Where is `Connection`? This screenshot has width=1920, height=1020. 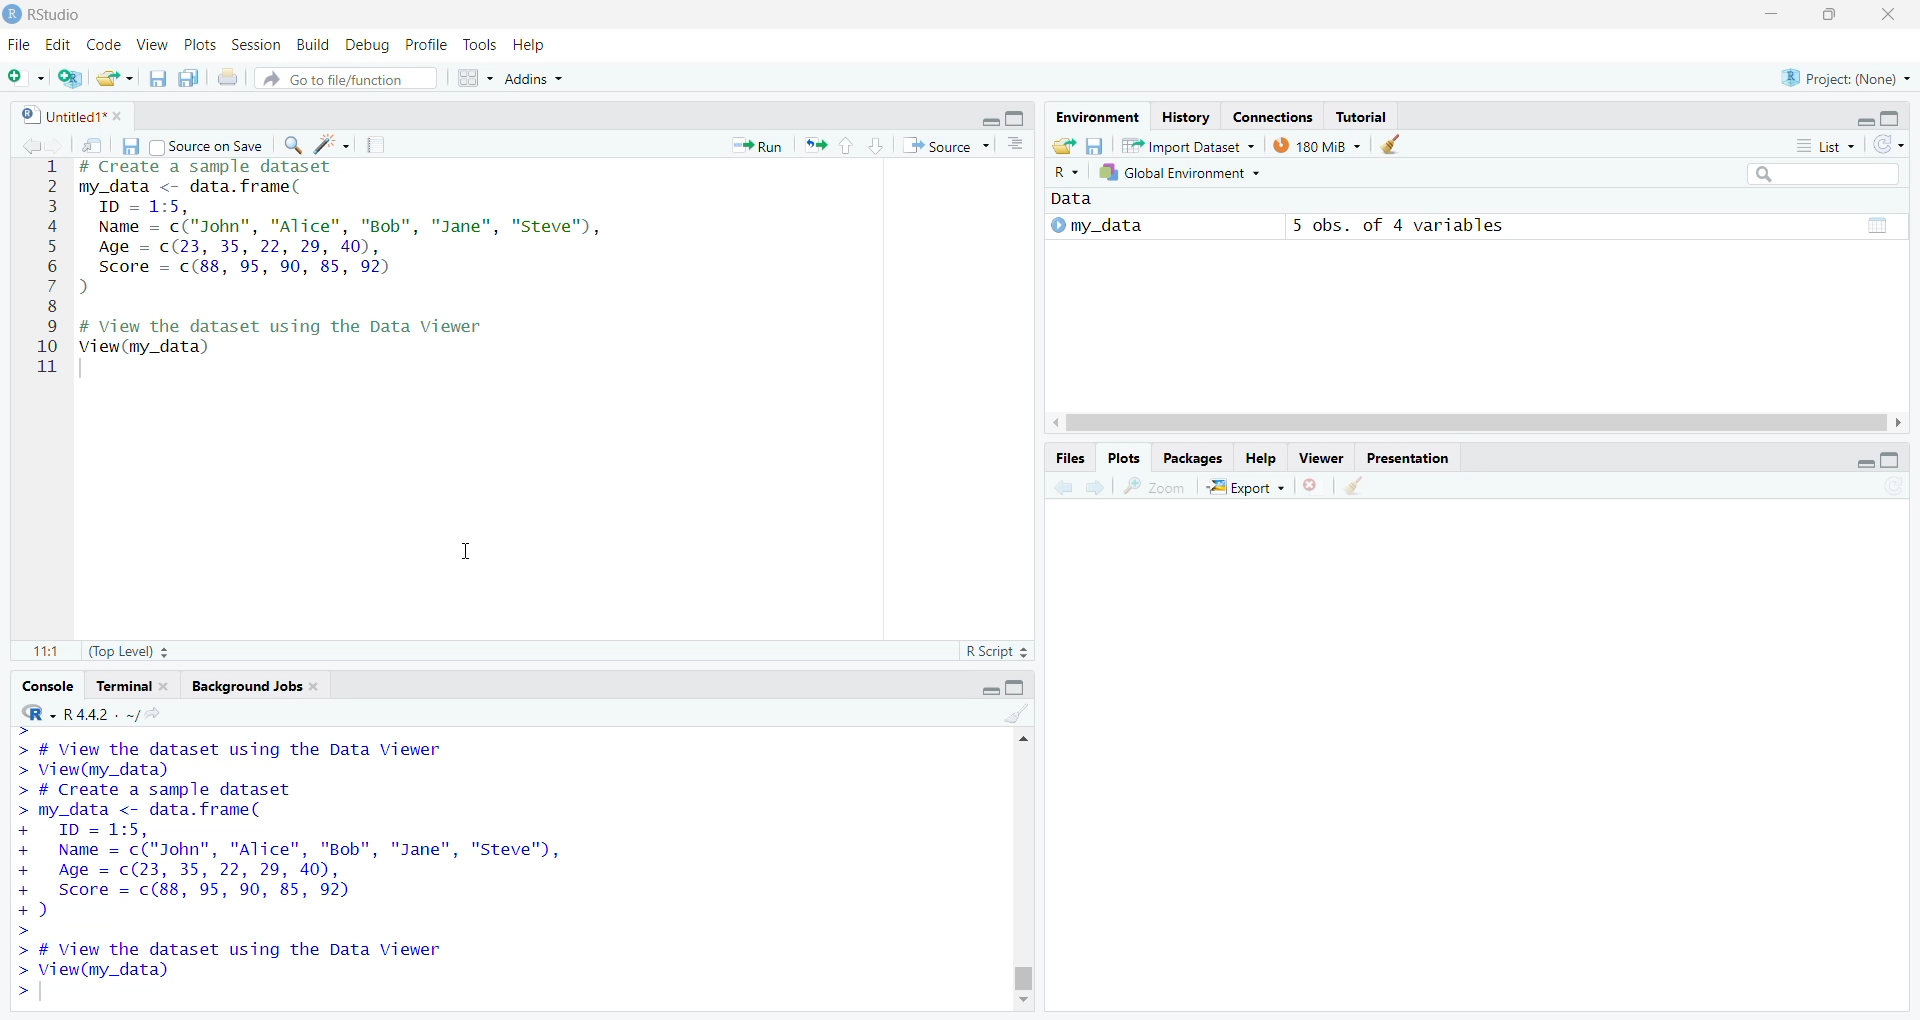 Connection is located at coordinates (1270, 119).